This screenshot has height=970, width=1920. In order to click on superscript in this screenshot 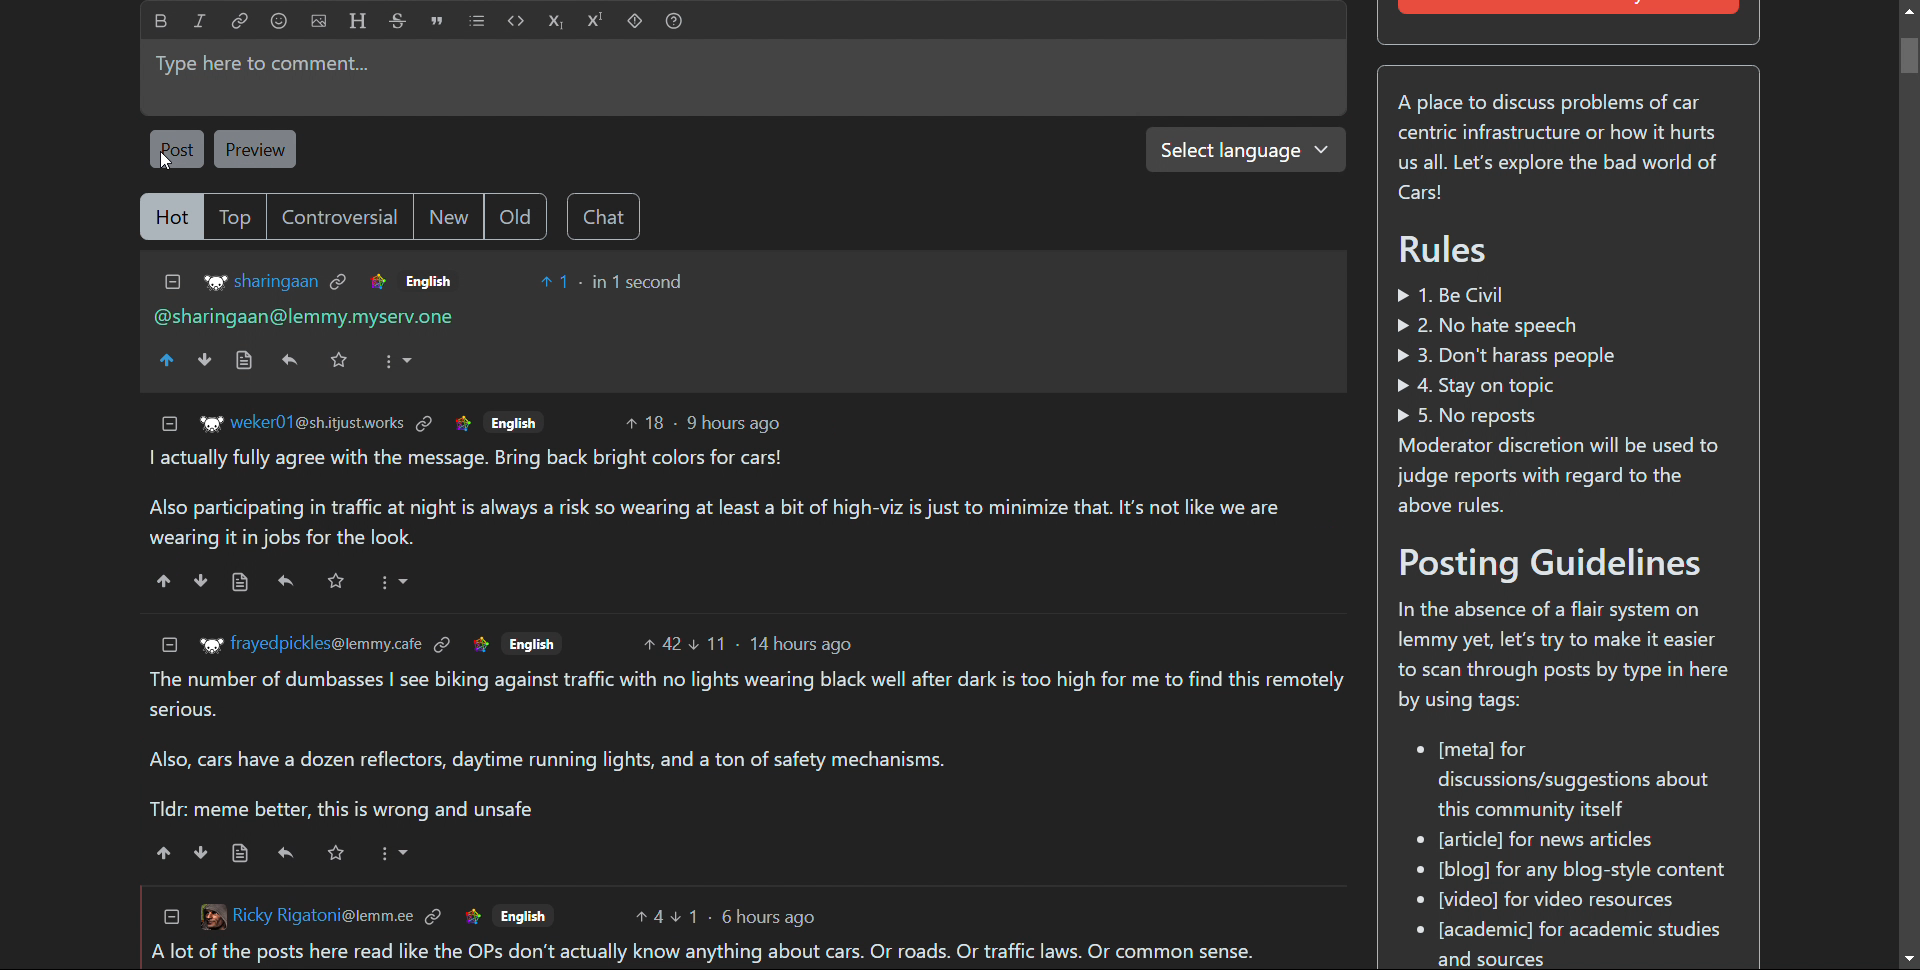, I will do `click(596, 21)`.